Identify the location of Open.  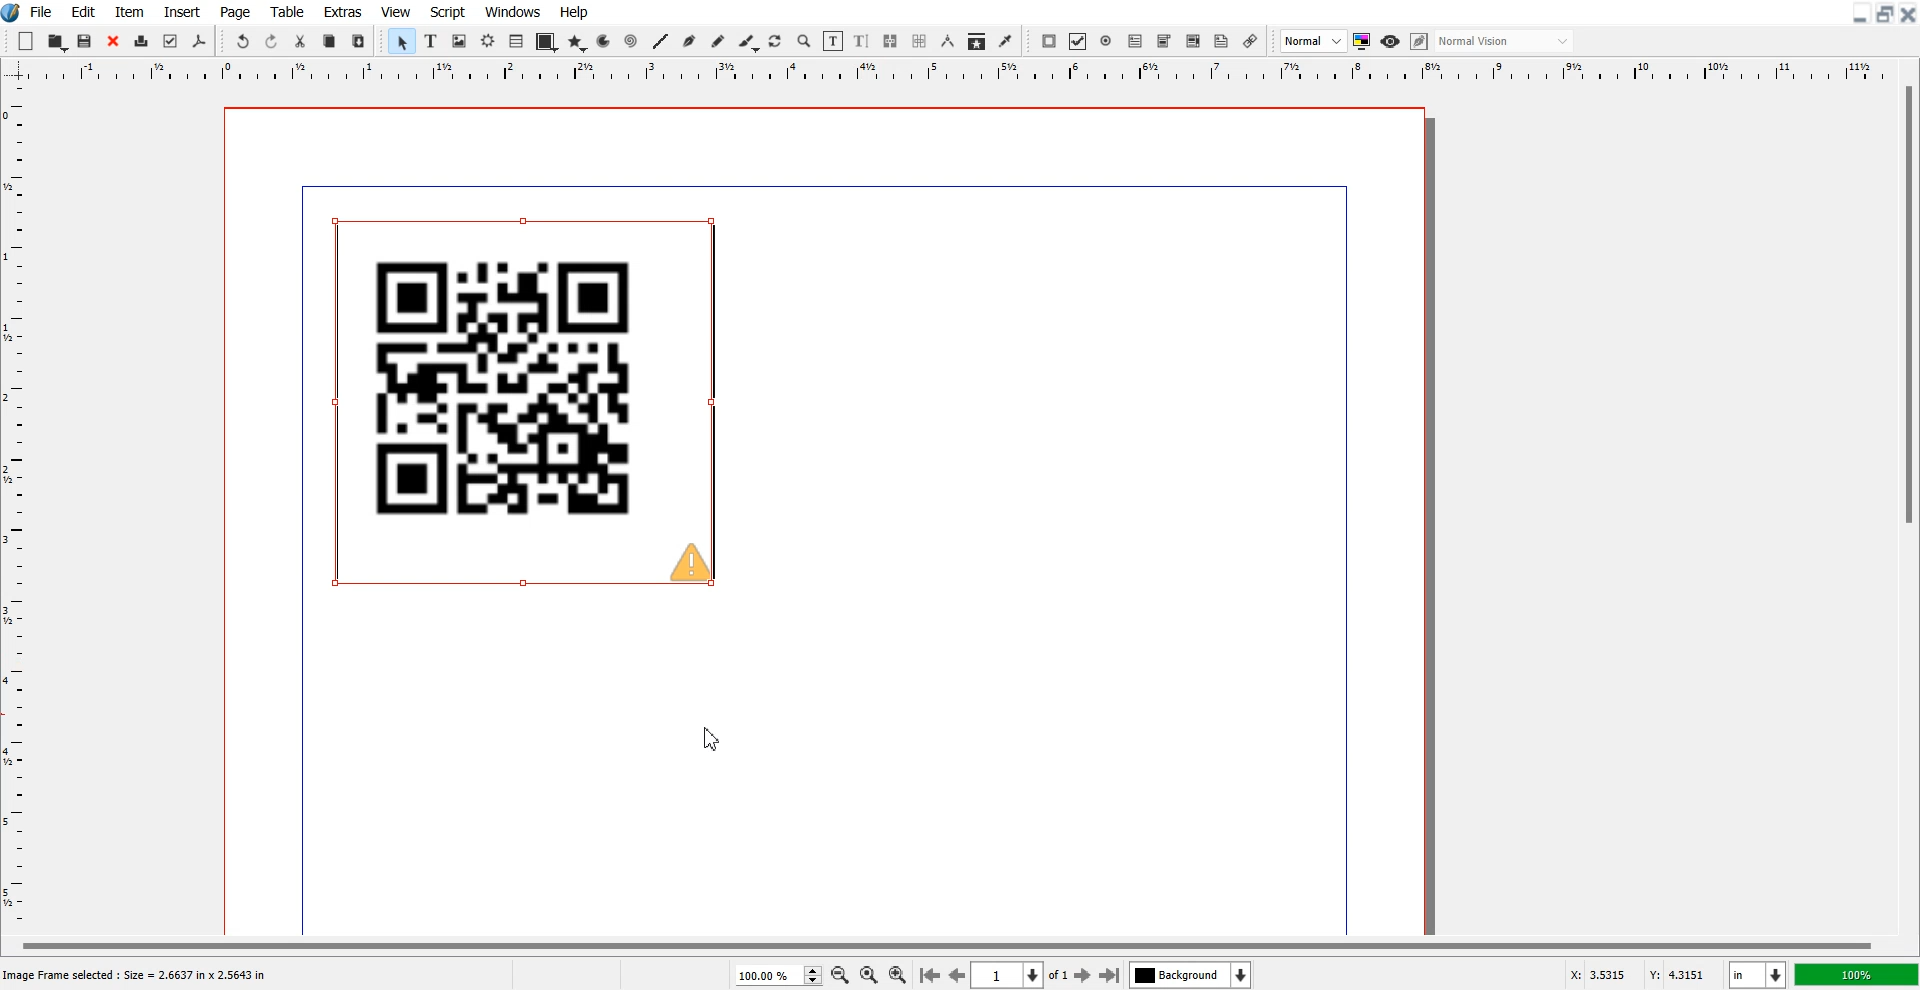
(57, 41).